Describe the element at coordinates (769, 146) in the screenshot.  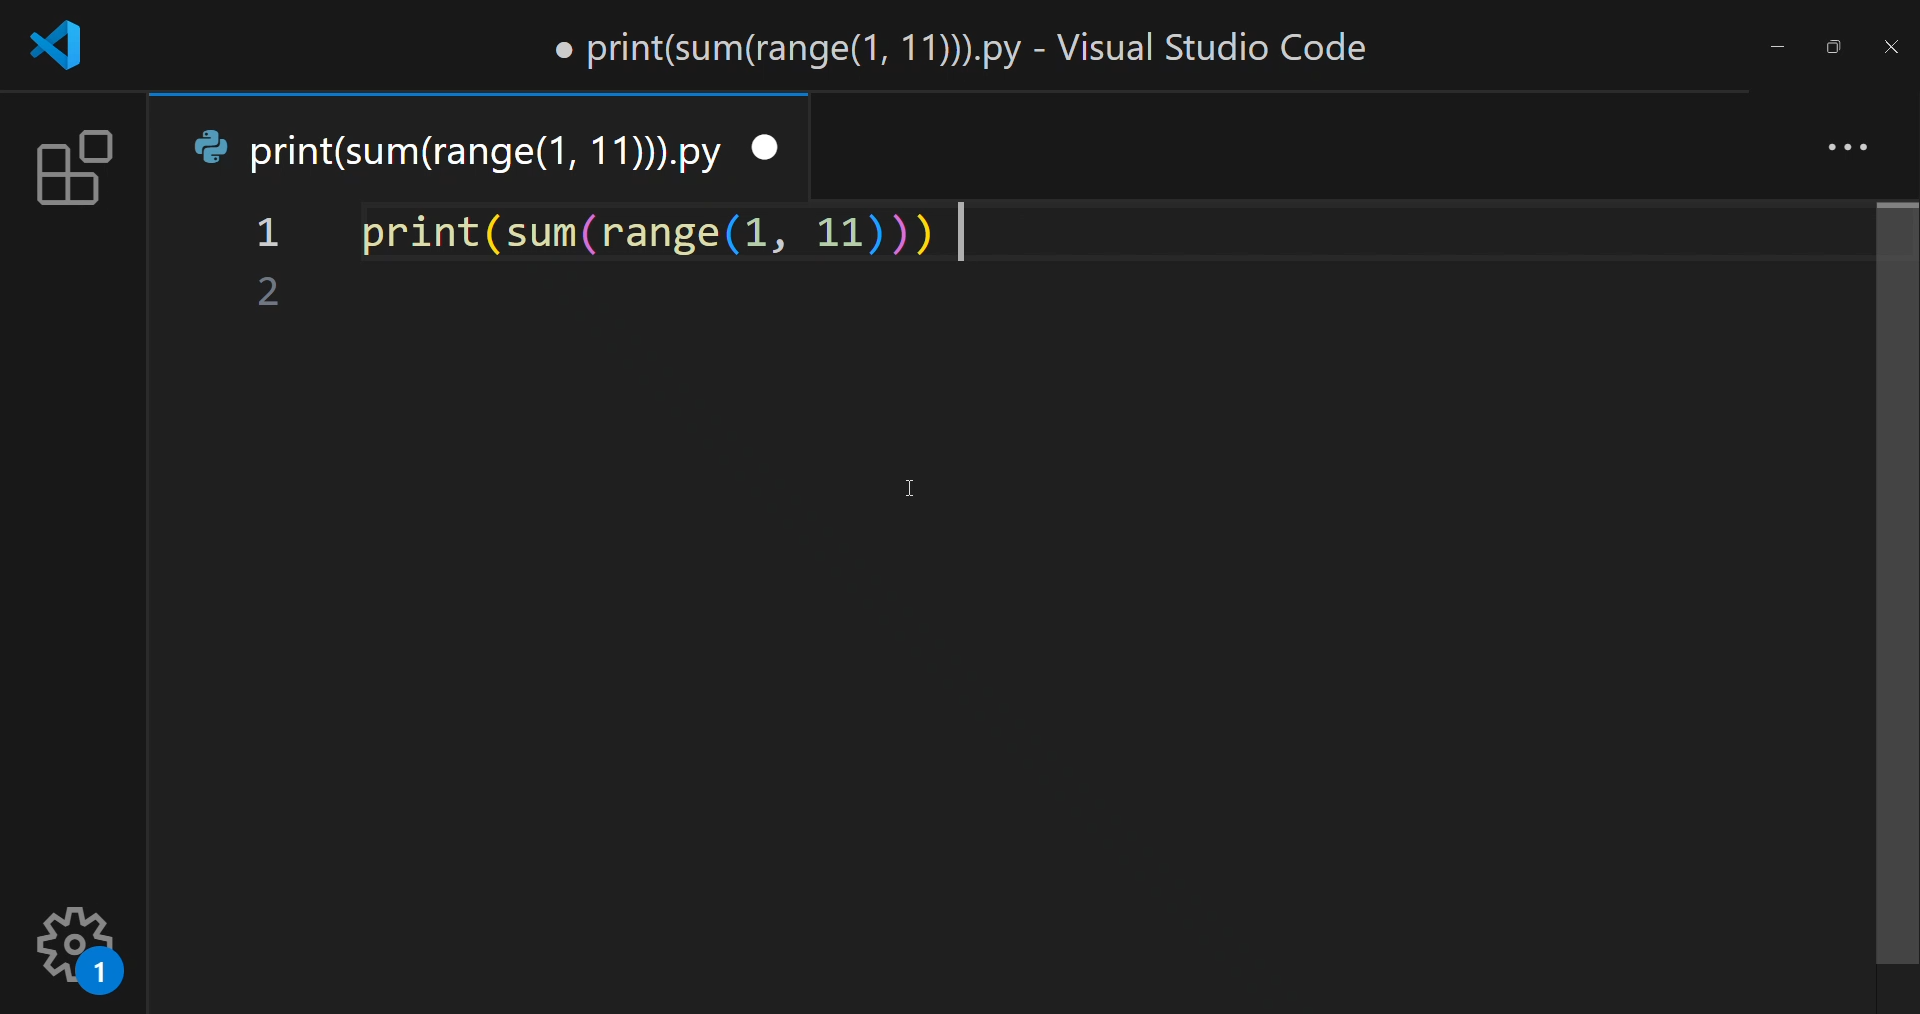
I see `close tab` at that location.